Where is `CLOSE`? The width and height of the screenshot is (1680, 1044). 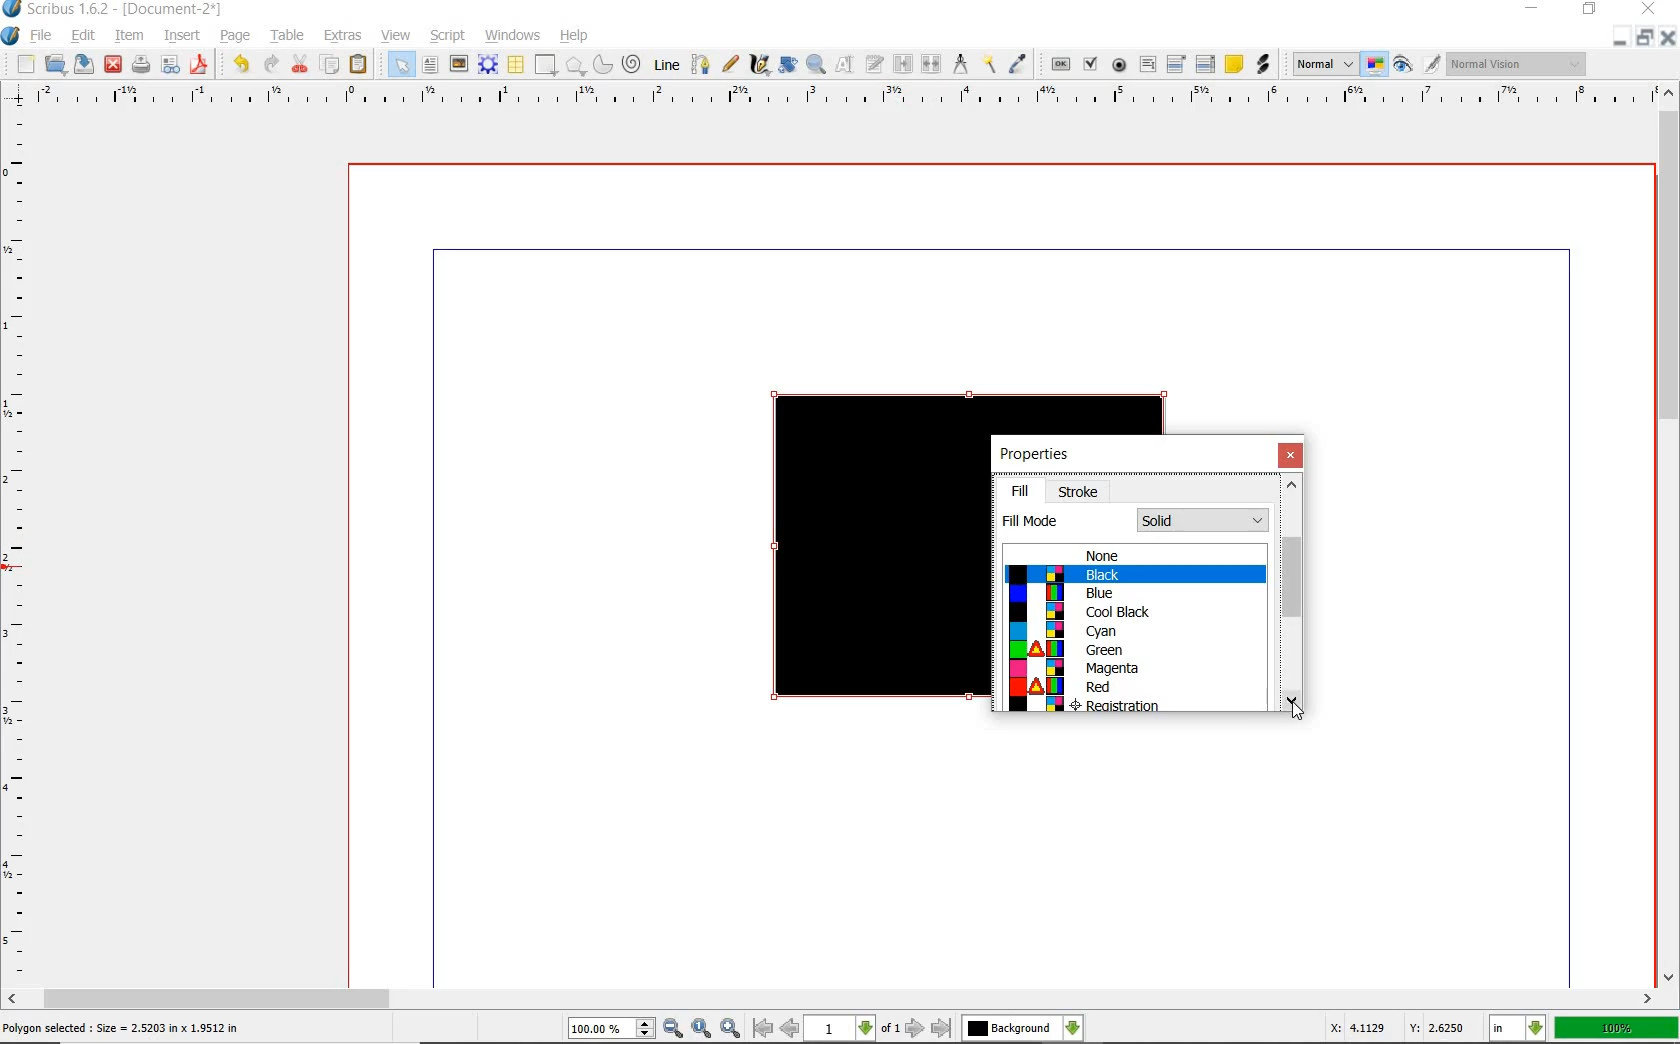 CLOSE is located at coordinates (1666, 40).